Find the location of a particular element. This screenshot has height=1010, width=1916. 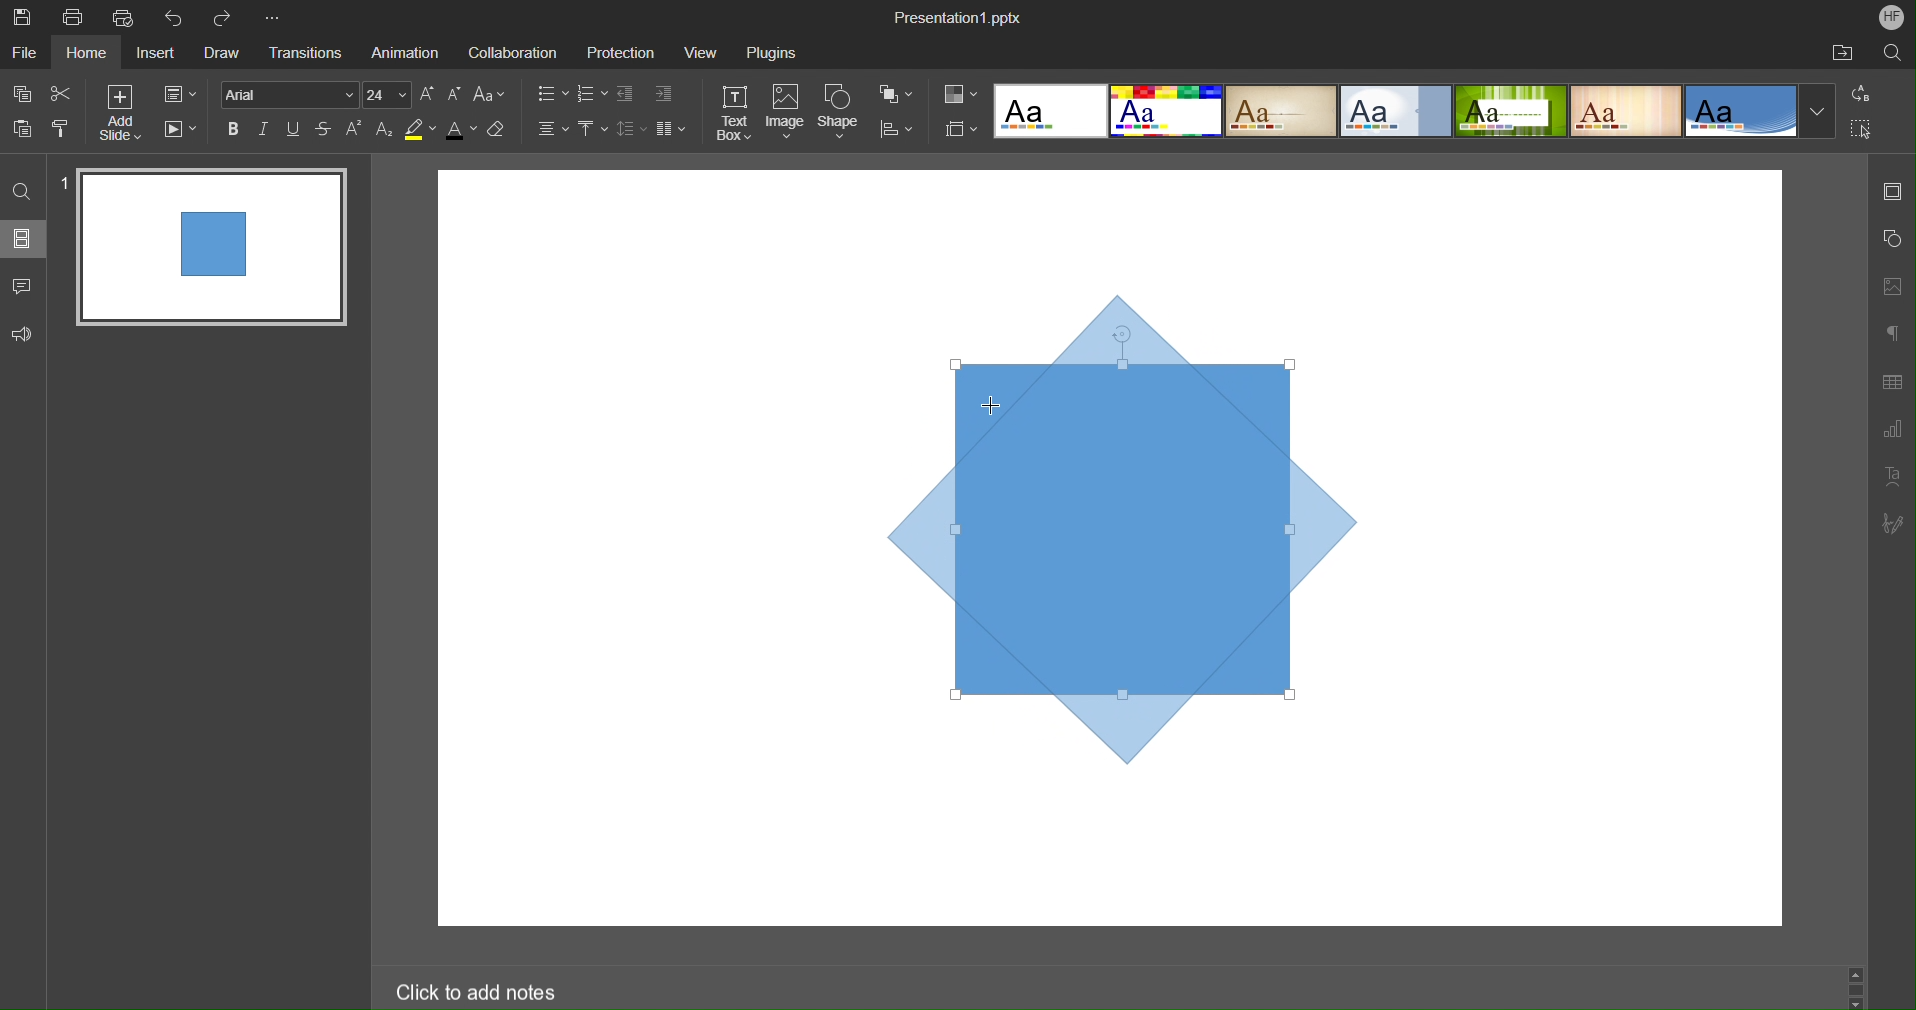

Slide Settings is located at coordinates (180, 93).